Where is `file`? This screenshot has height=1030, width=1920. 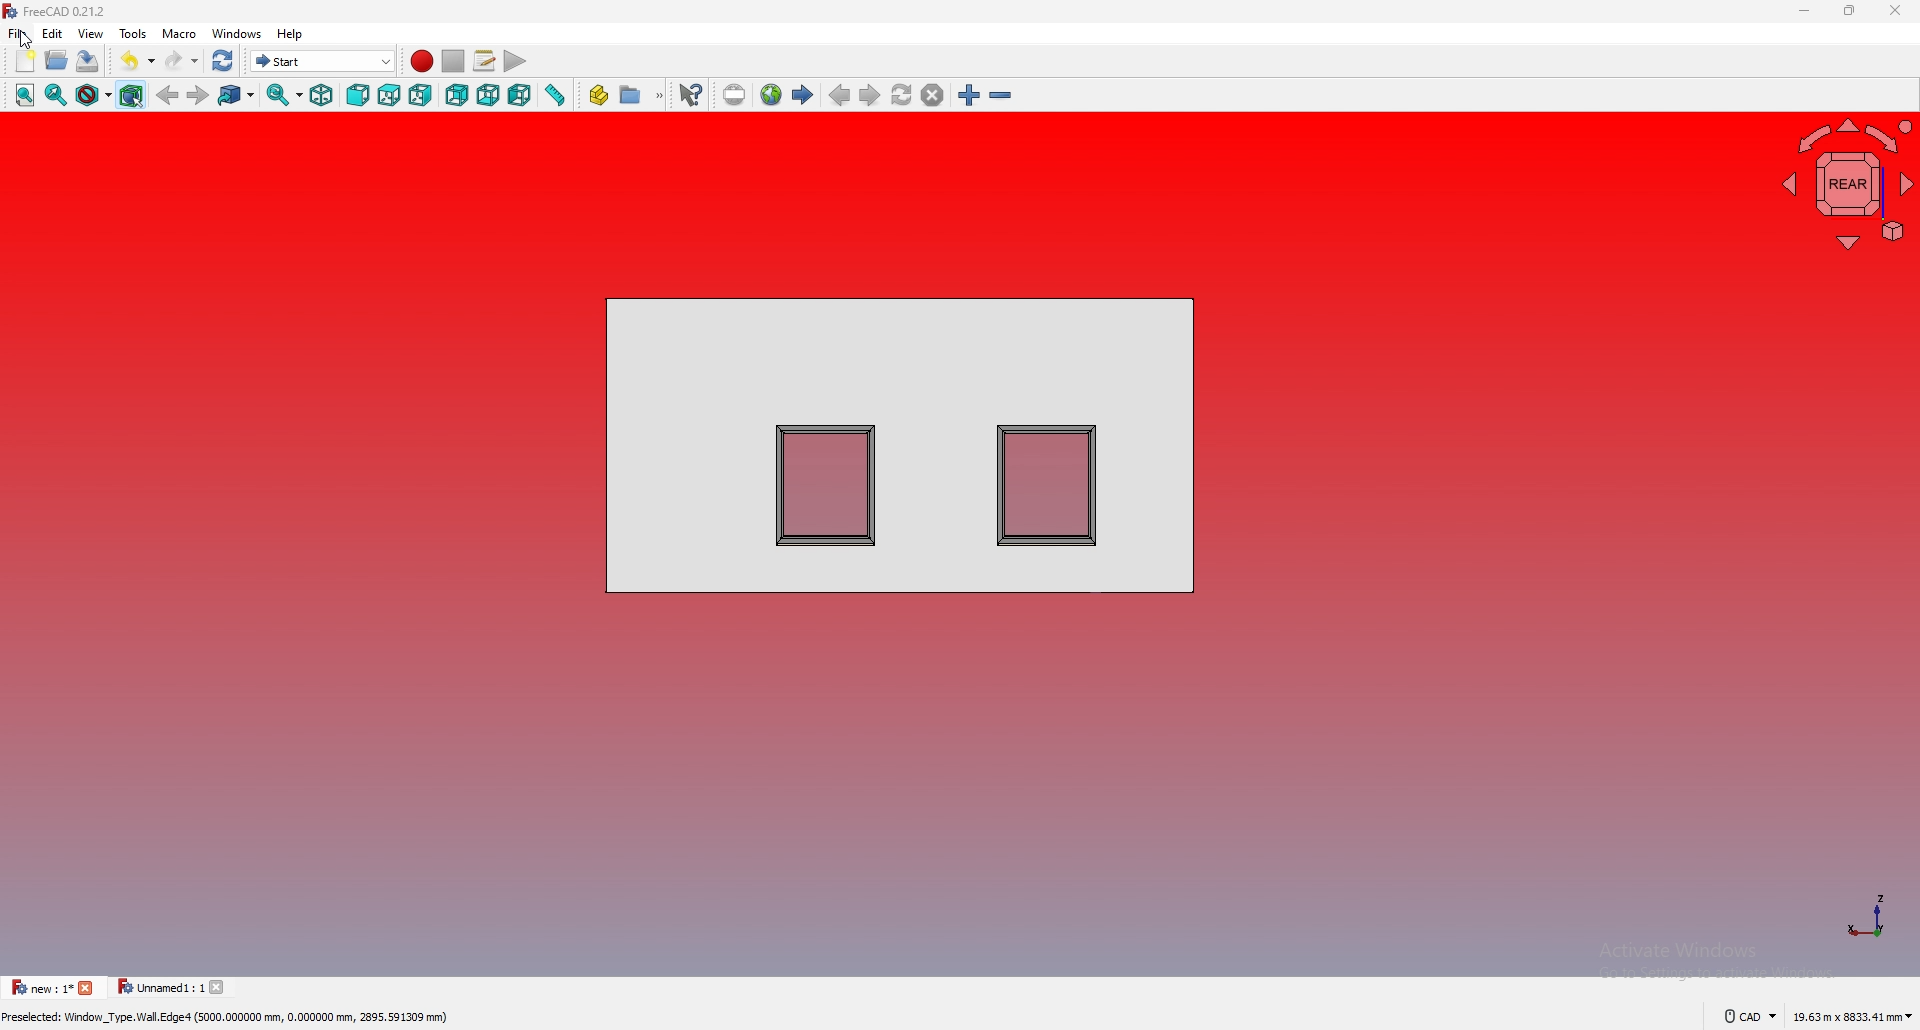
file is located at coordinates (19, 33).